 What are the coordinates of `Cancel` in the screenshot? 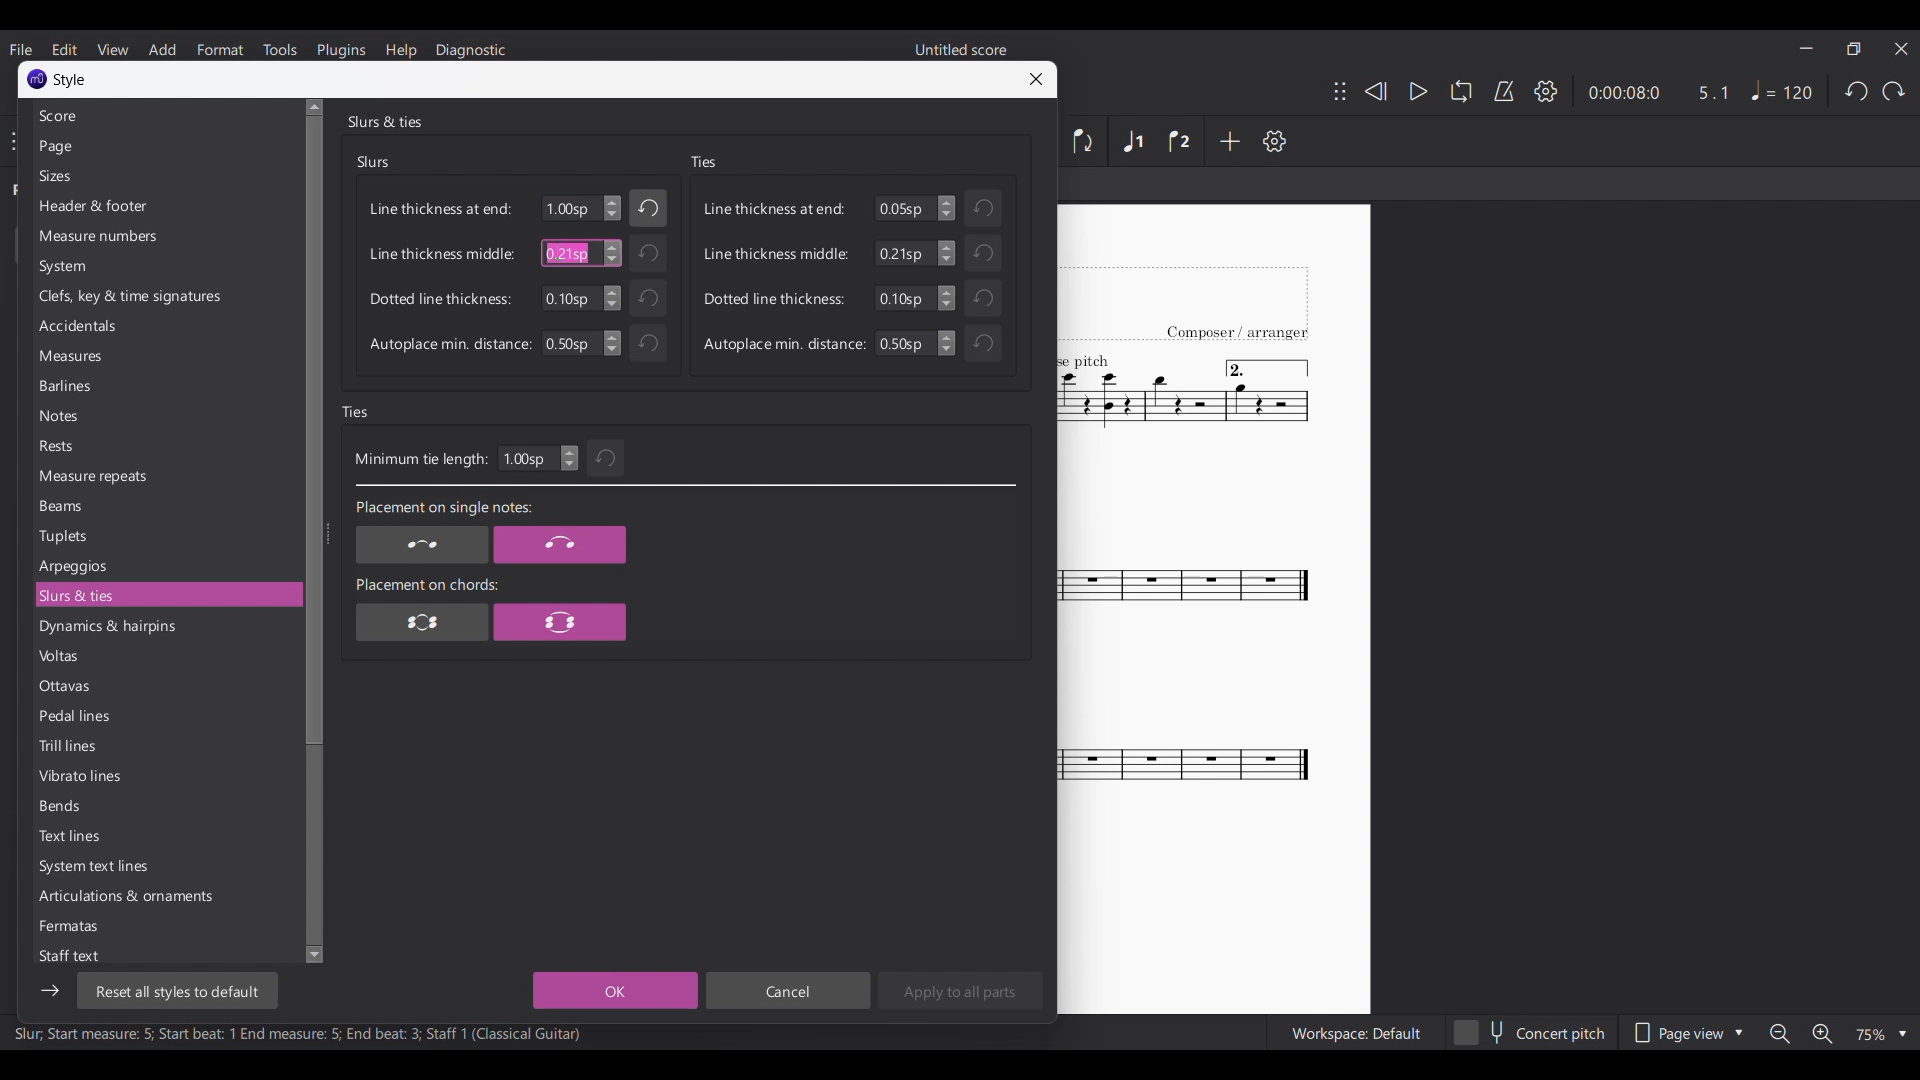 It's located at (787, 990).